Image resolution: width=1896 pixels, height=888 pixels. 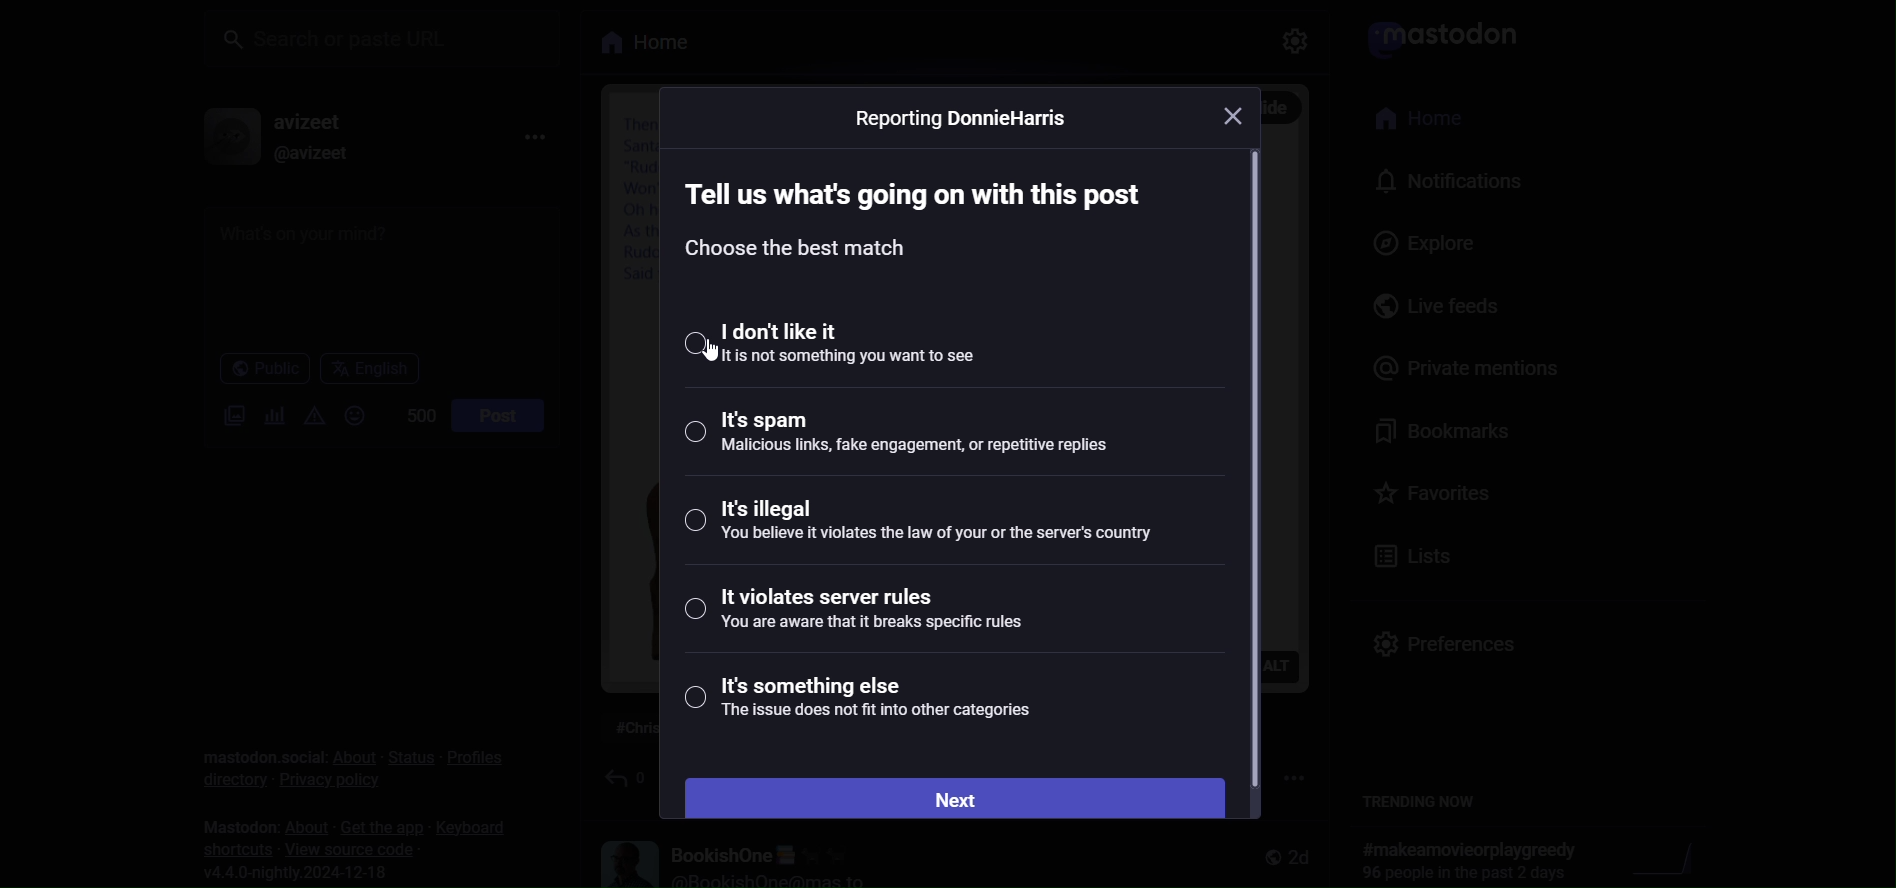 What do you see at coordinates (300, 825) in the screenshot?
I see `about` at bounding box center [300, 825].